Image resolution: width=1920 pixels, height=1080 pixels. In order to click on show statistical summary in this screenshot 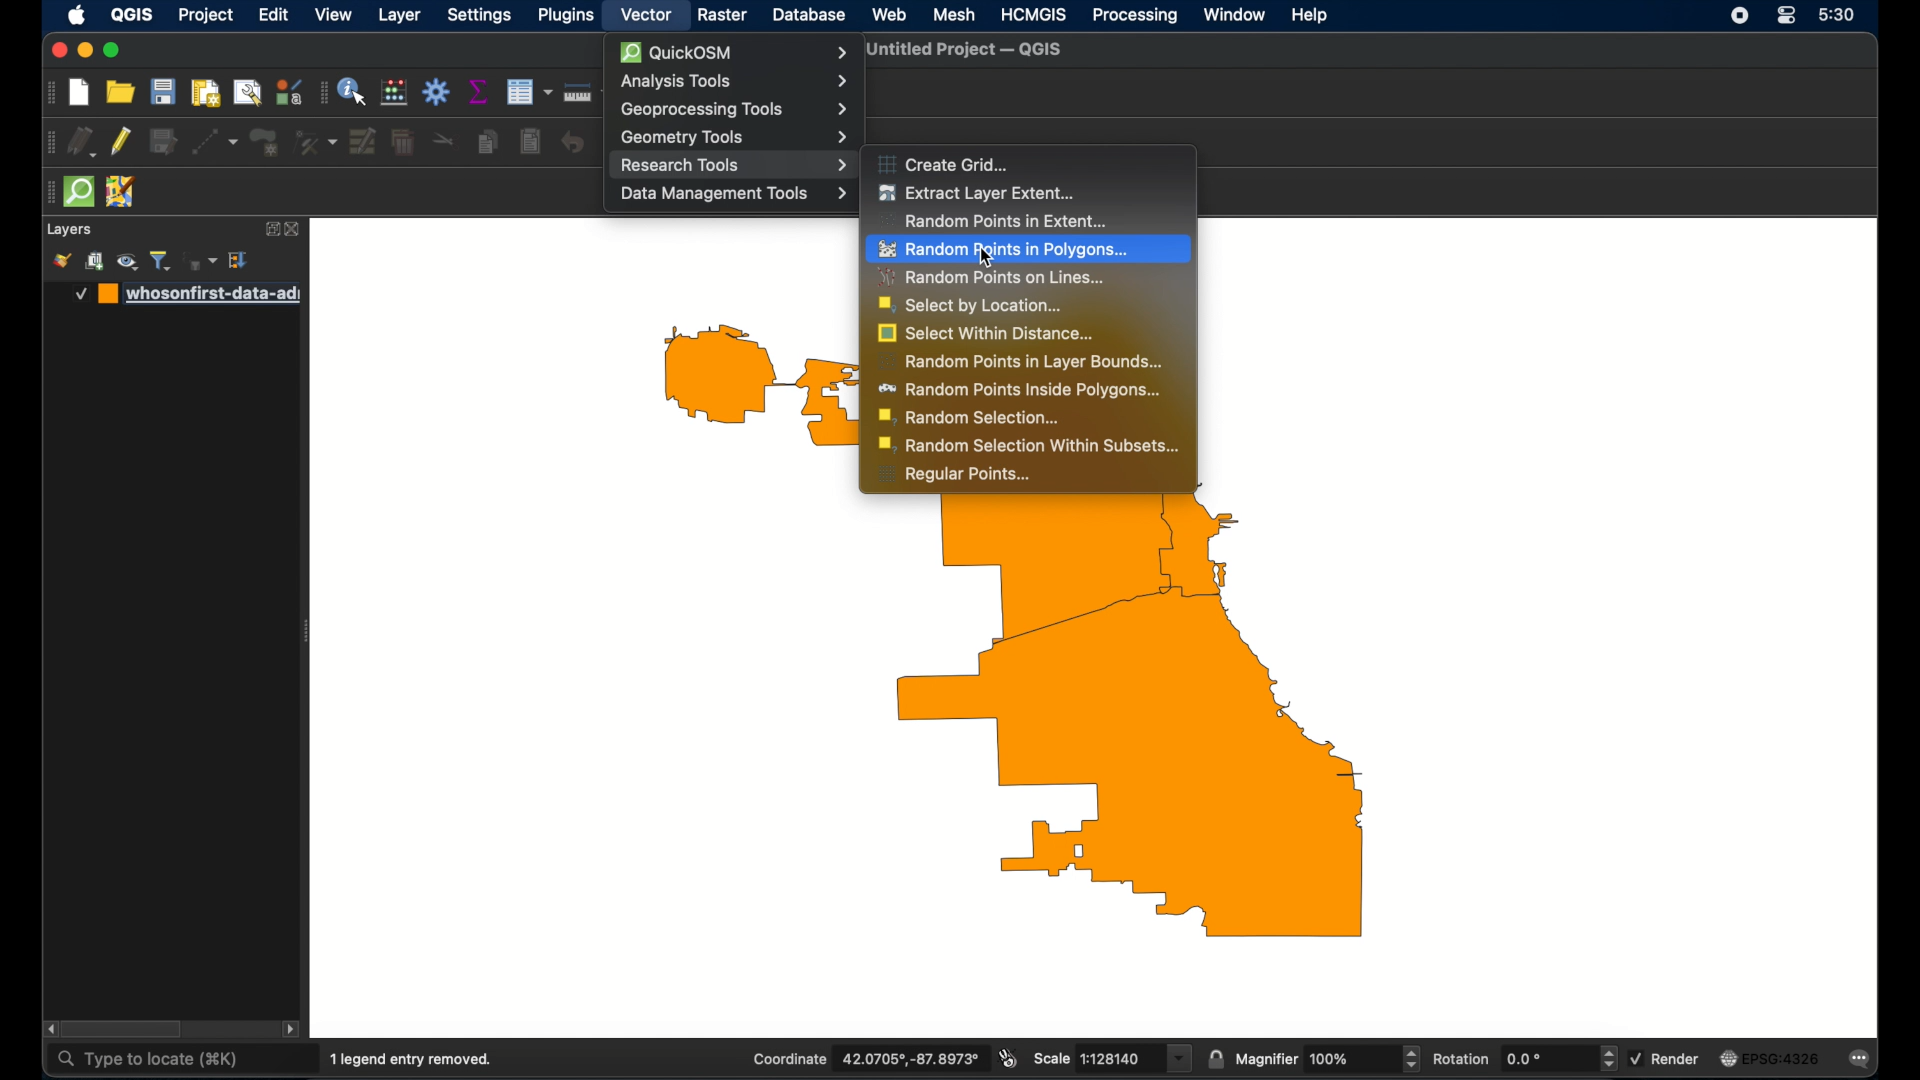, I will do `click(477, 91)`.